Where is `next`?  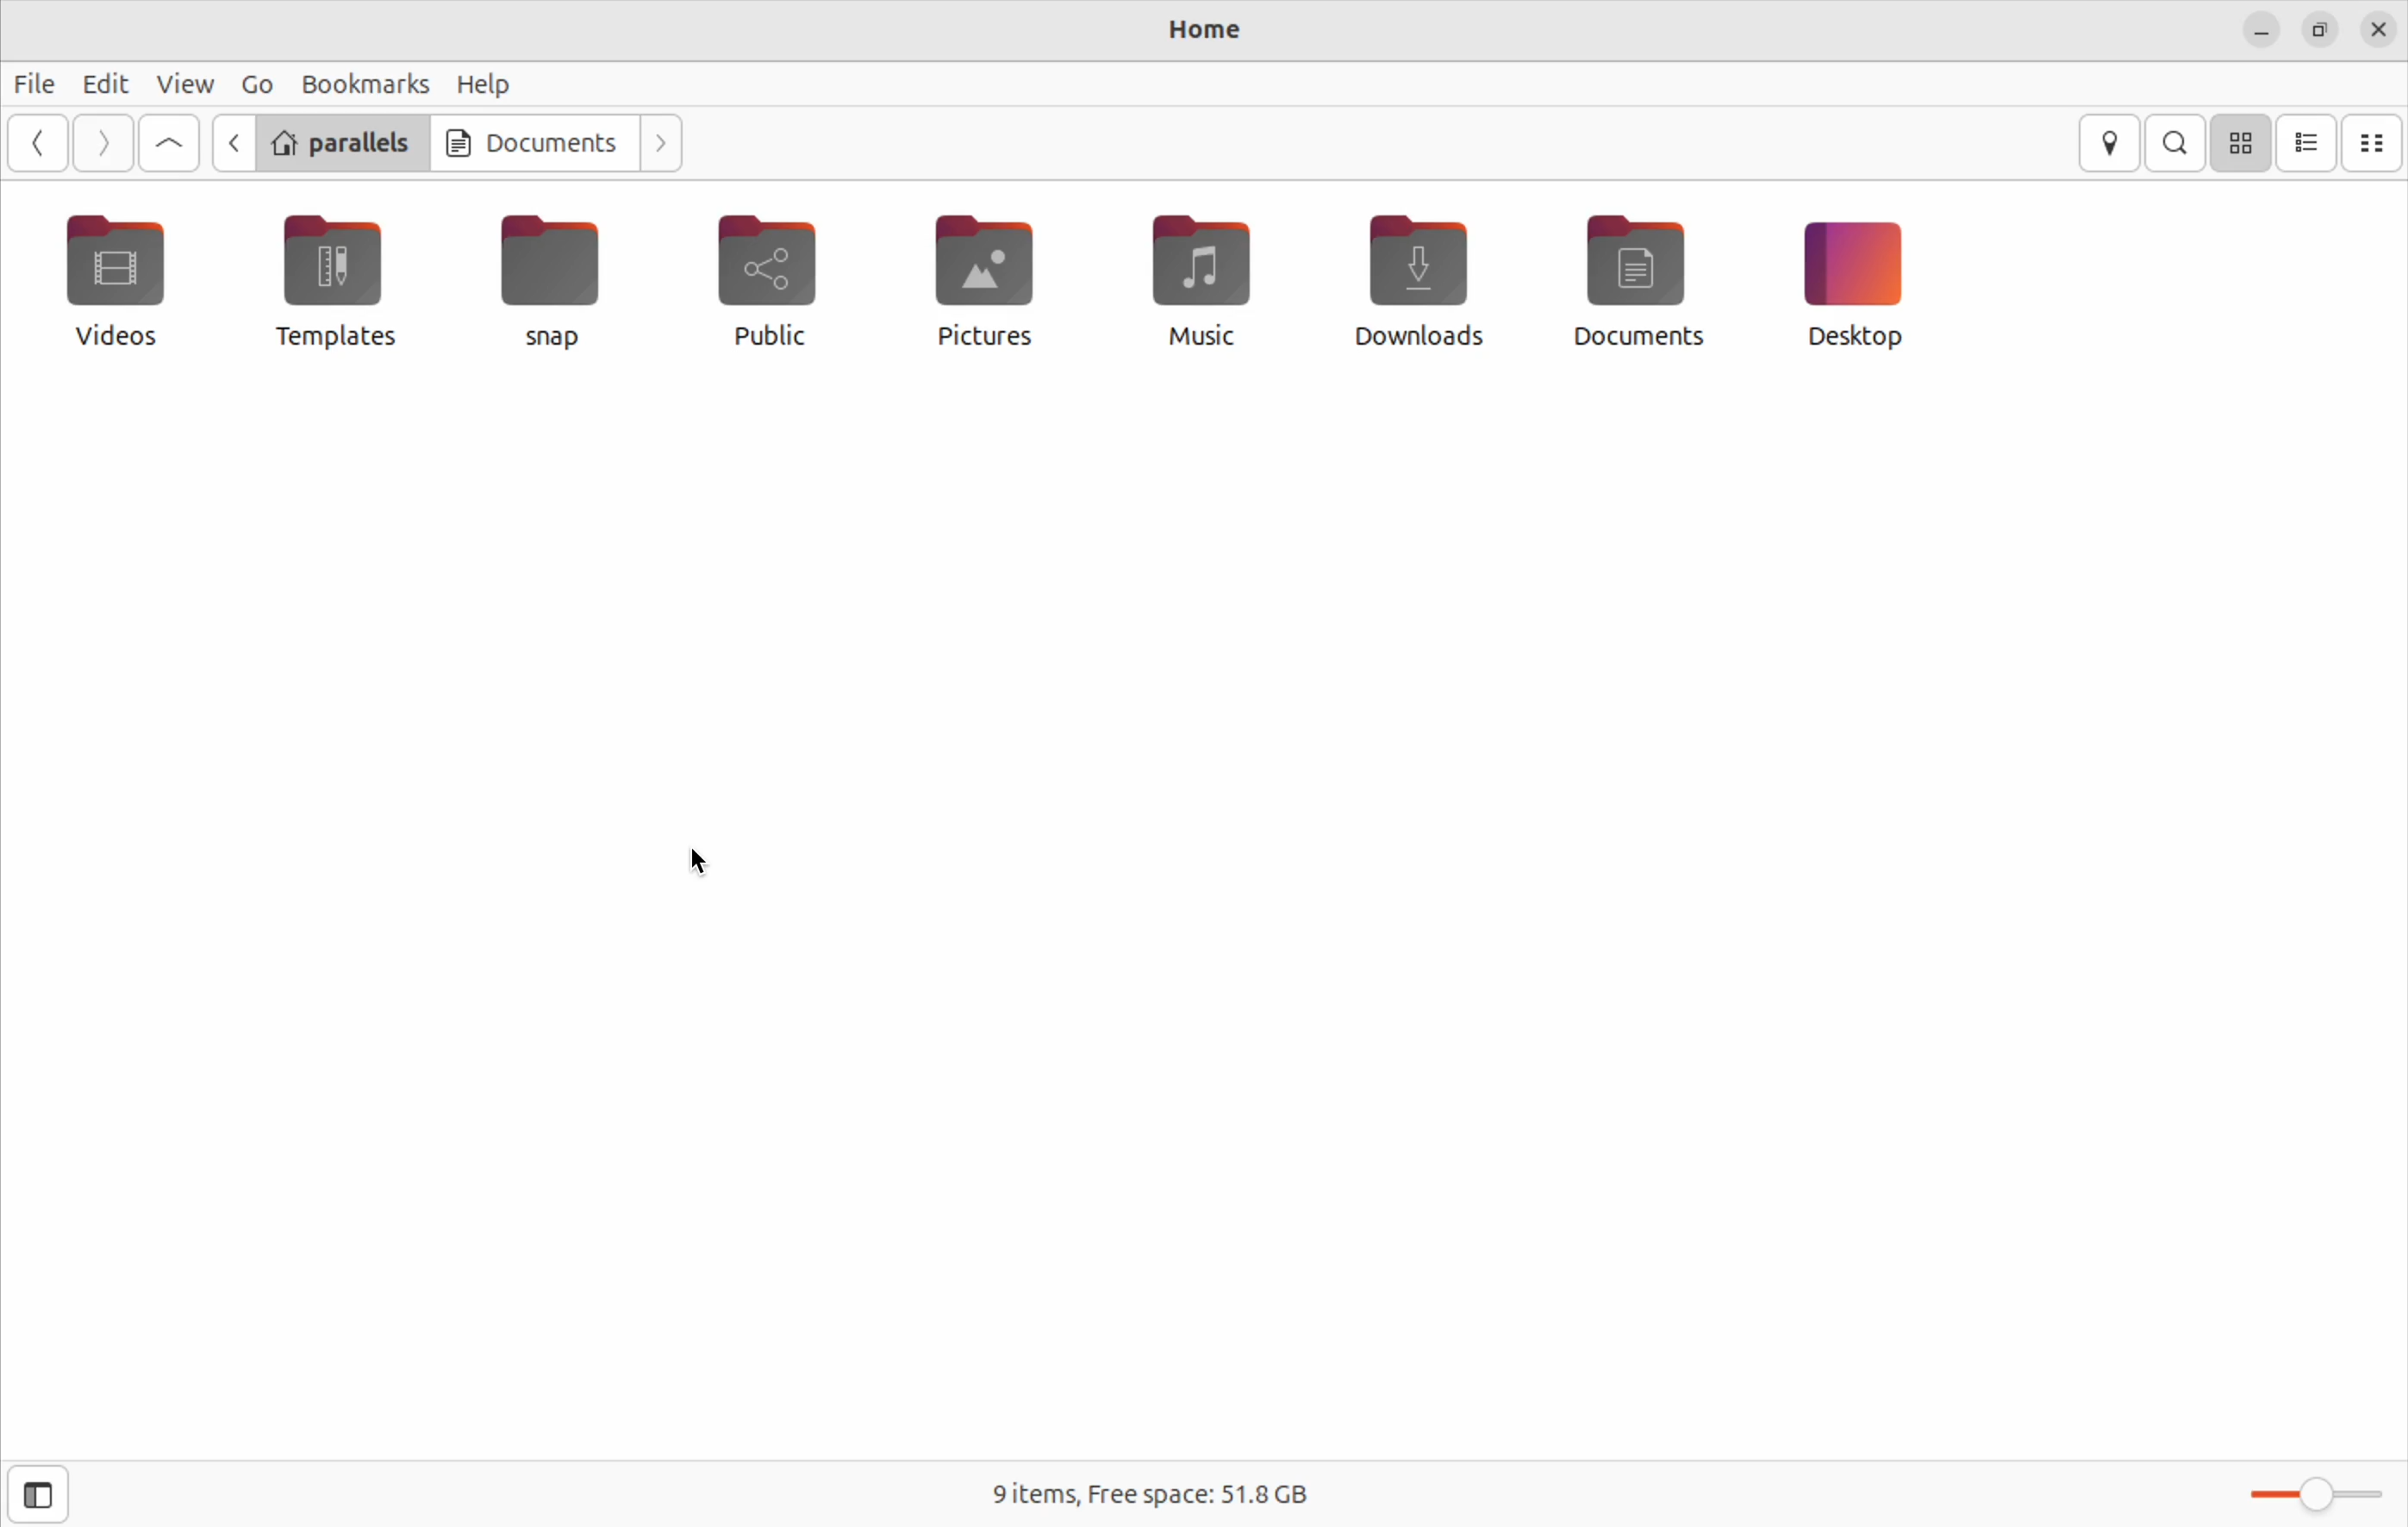
next is located at coordinates (658, 143).